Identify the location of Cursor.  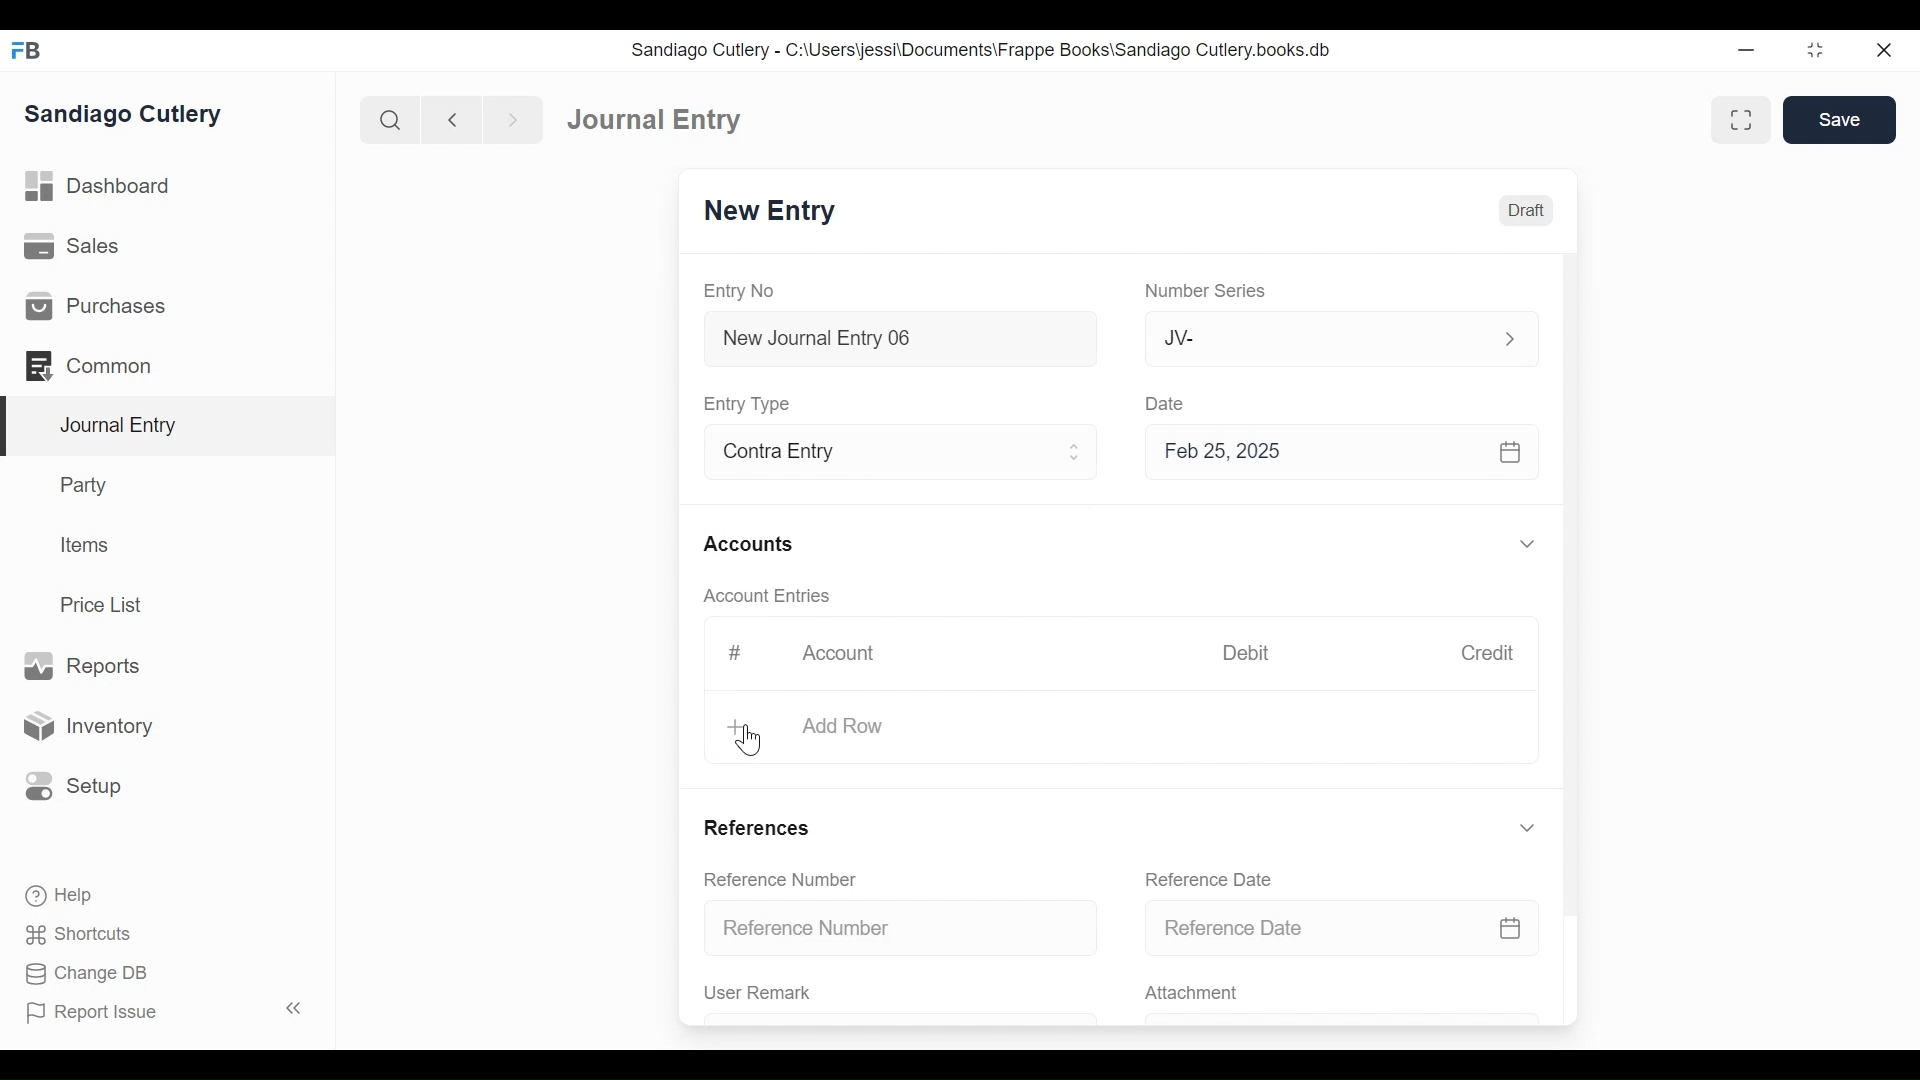
(753, 743).